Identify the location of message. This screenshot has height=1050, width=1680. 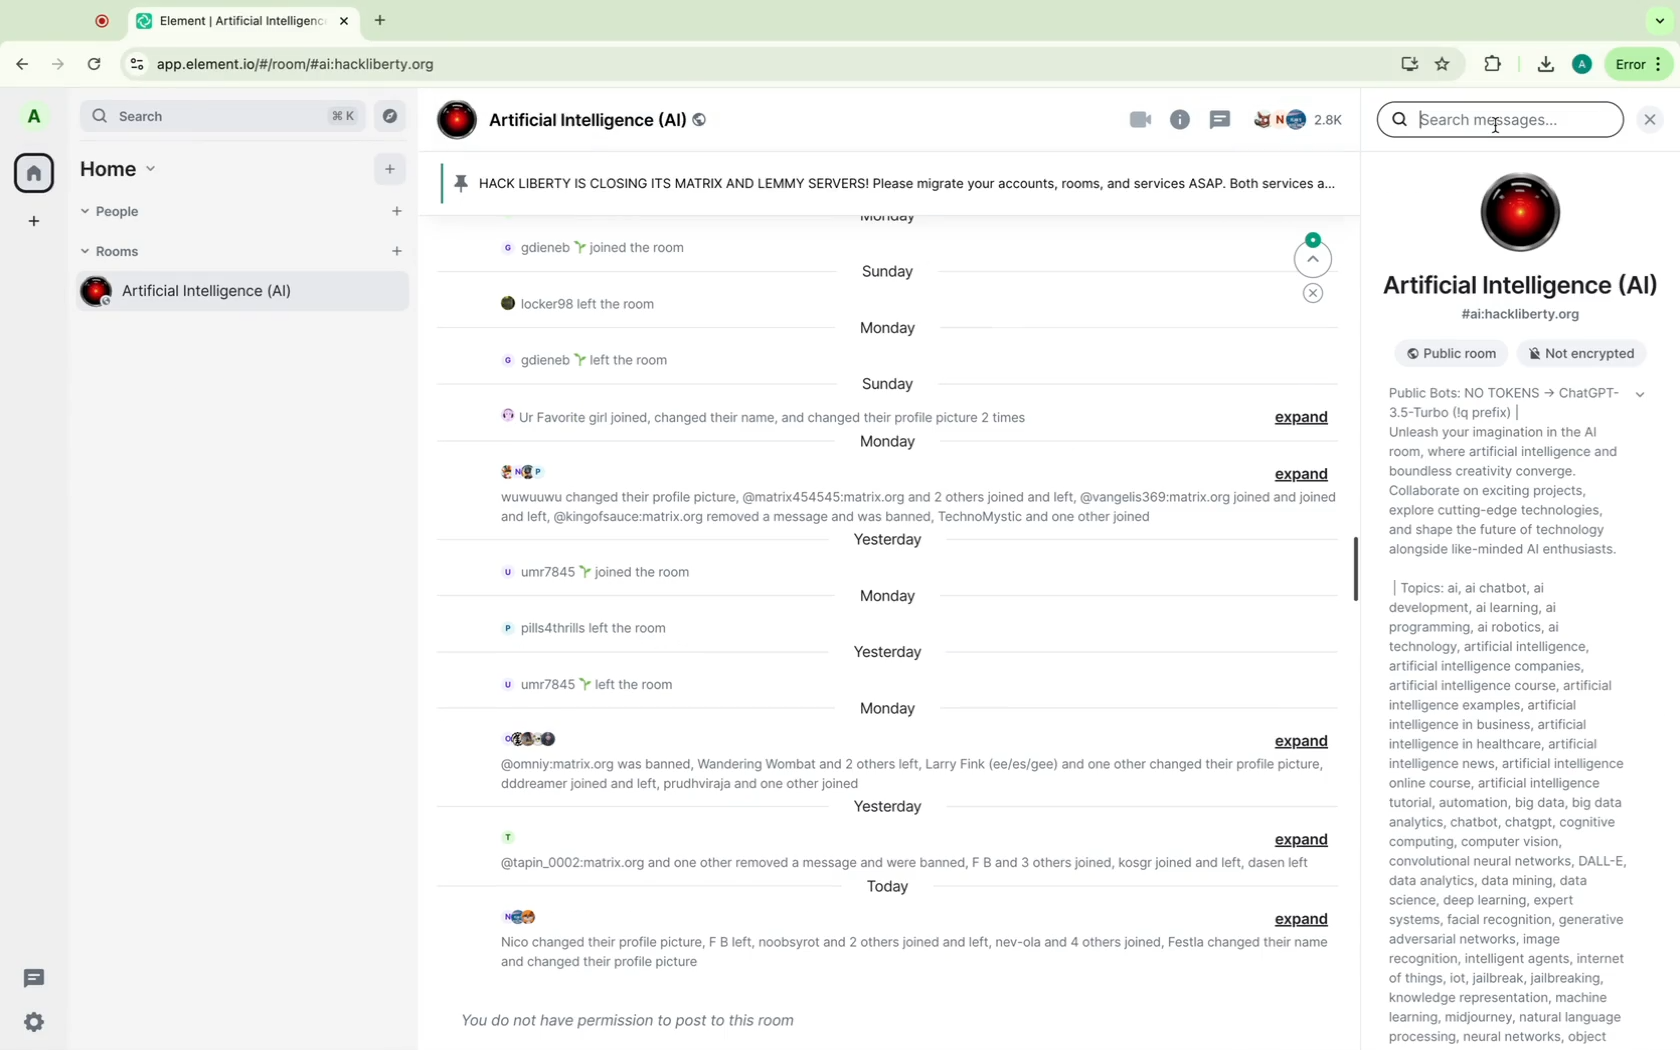
(602, 246).